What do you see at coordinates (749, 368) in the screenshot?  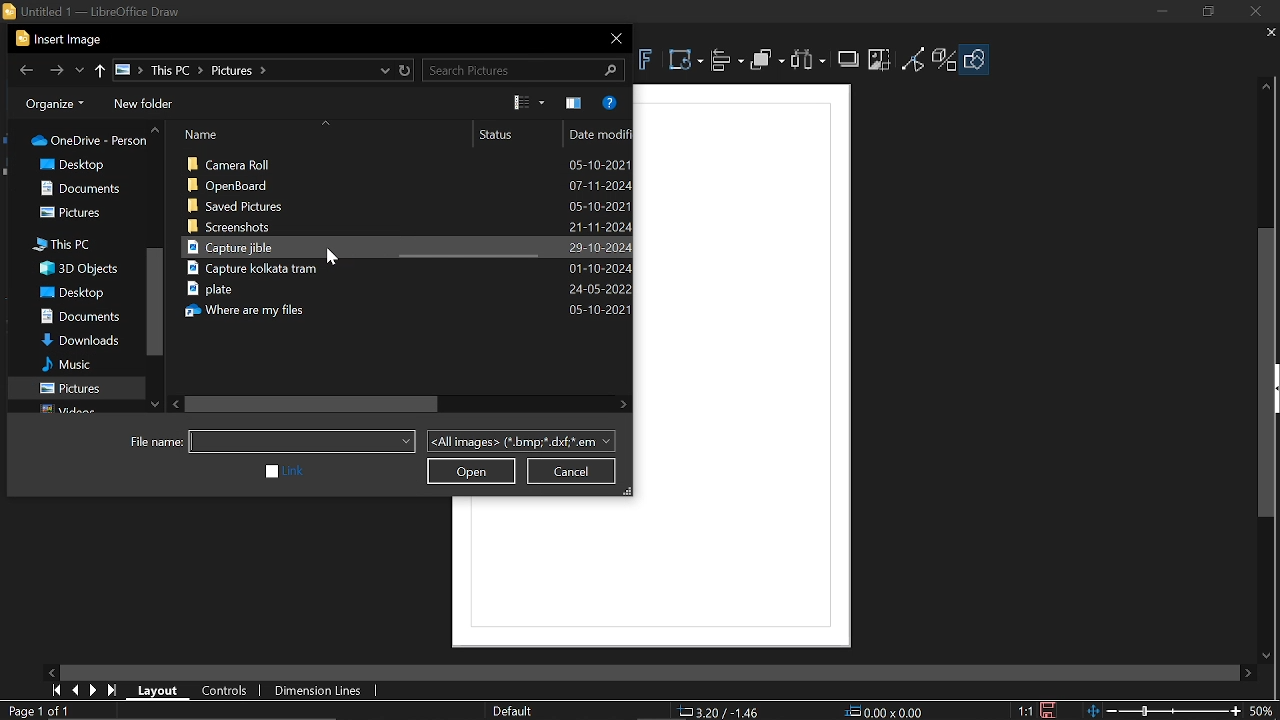 I see `frame` at bounding box center [749, 368].